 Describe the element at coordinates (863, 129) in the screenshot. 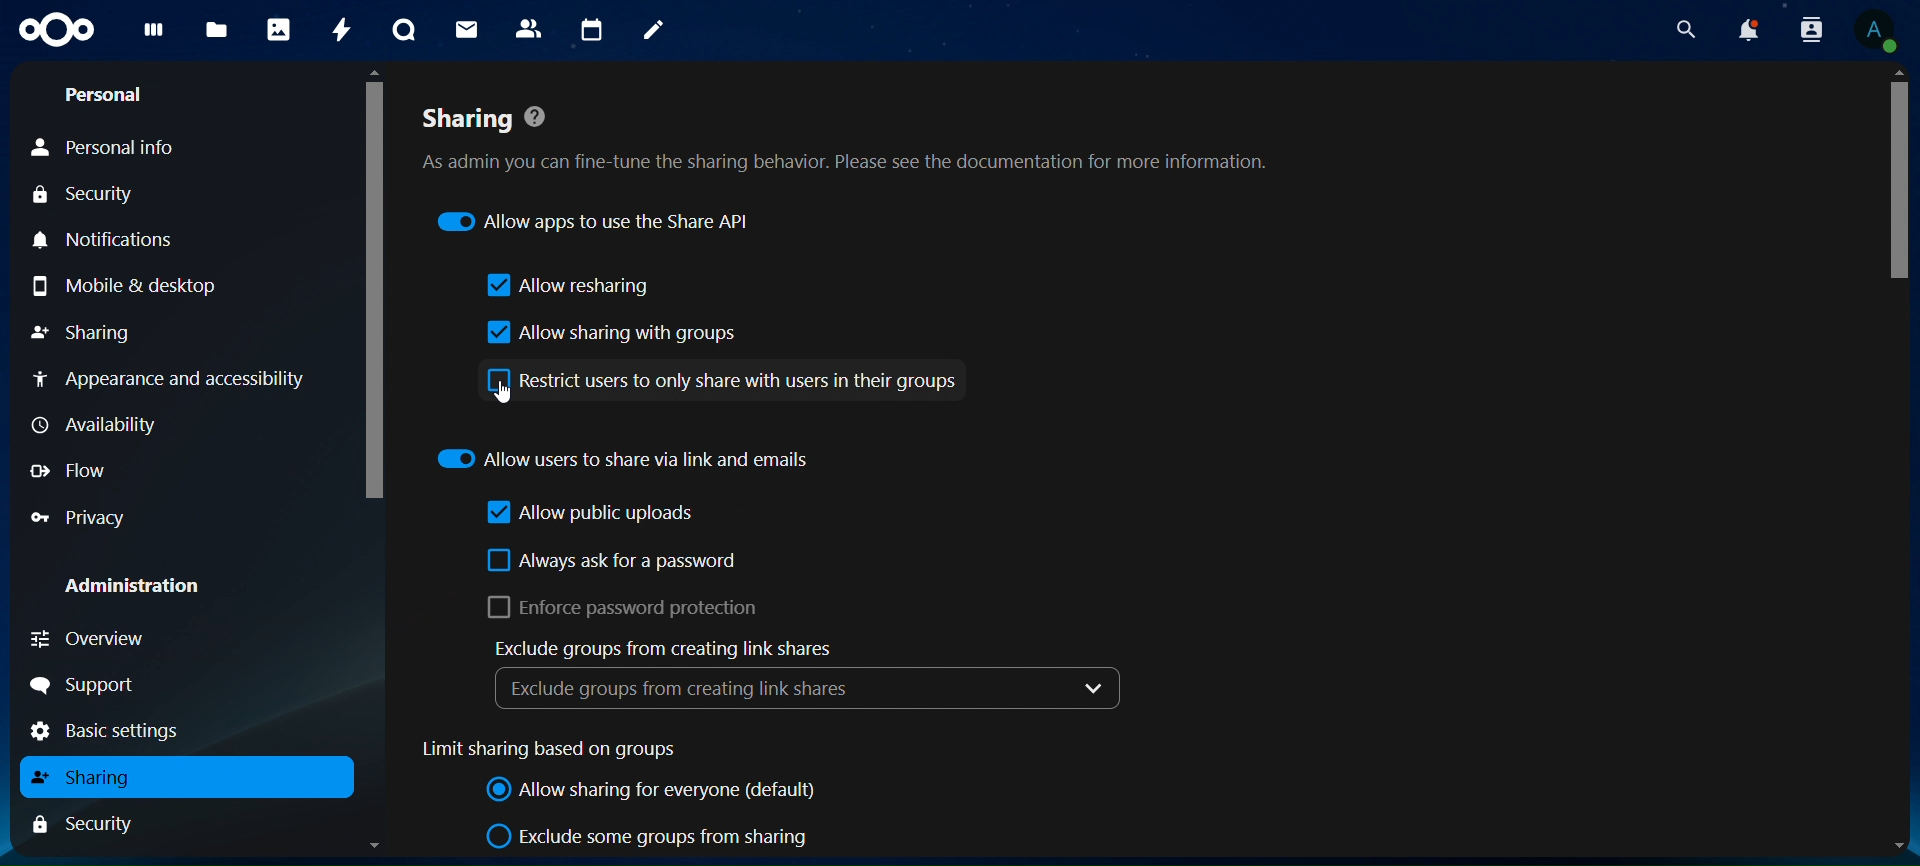

I see `Sharing ©
As admin you can fine-tune the sharing behavior. Please see the documentation for more information.` at that location.